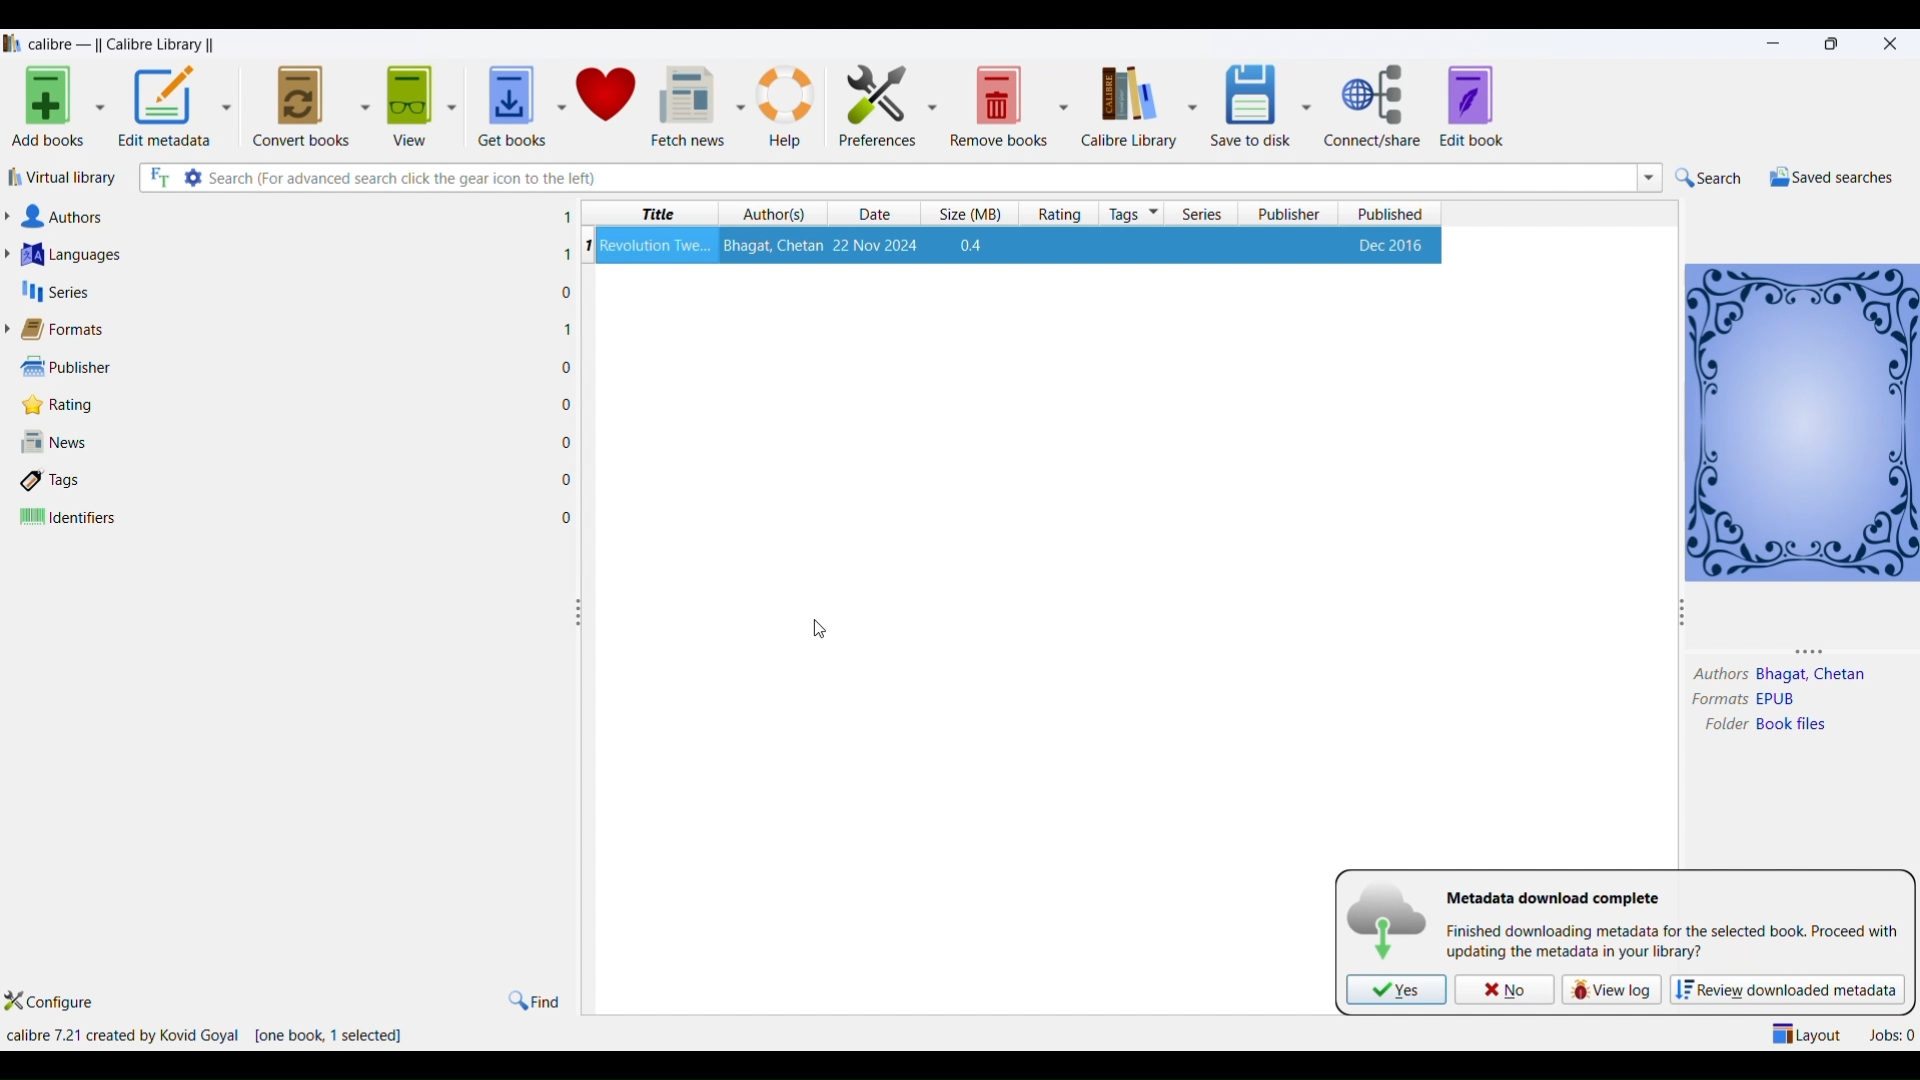 This screenshot has height=1080, width=1920. What do you see at coordinates (74, 331) in the screenshot?
I see `formats and number of formats` at bounding box center [74, 331].